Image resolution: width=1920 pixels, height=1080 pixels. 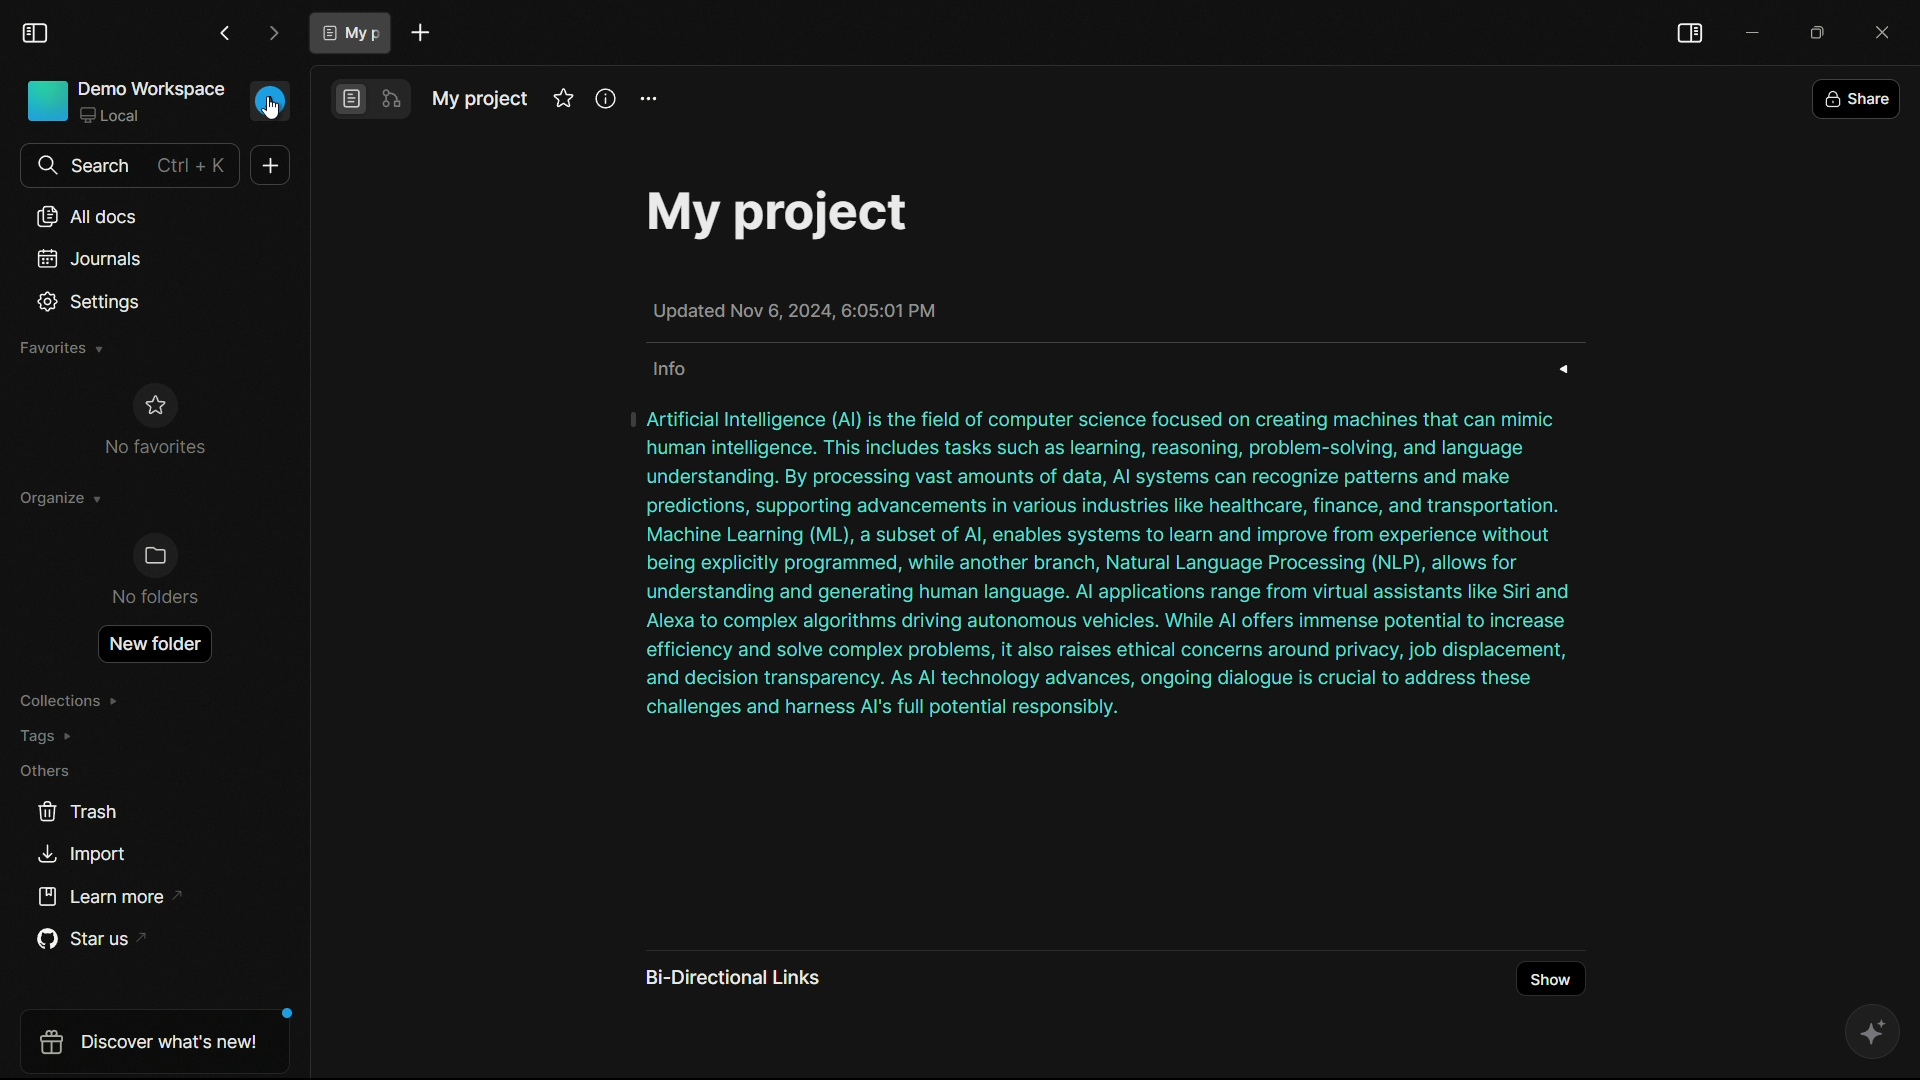 What do you see at coordinates (651, 100) in the screenshot?
I see `settings` at bounding box center [651, 100].